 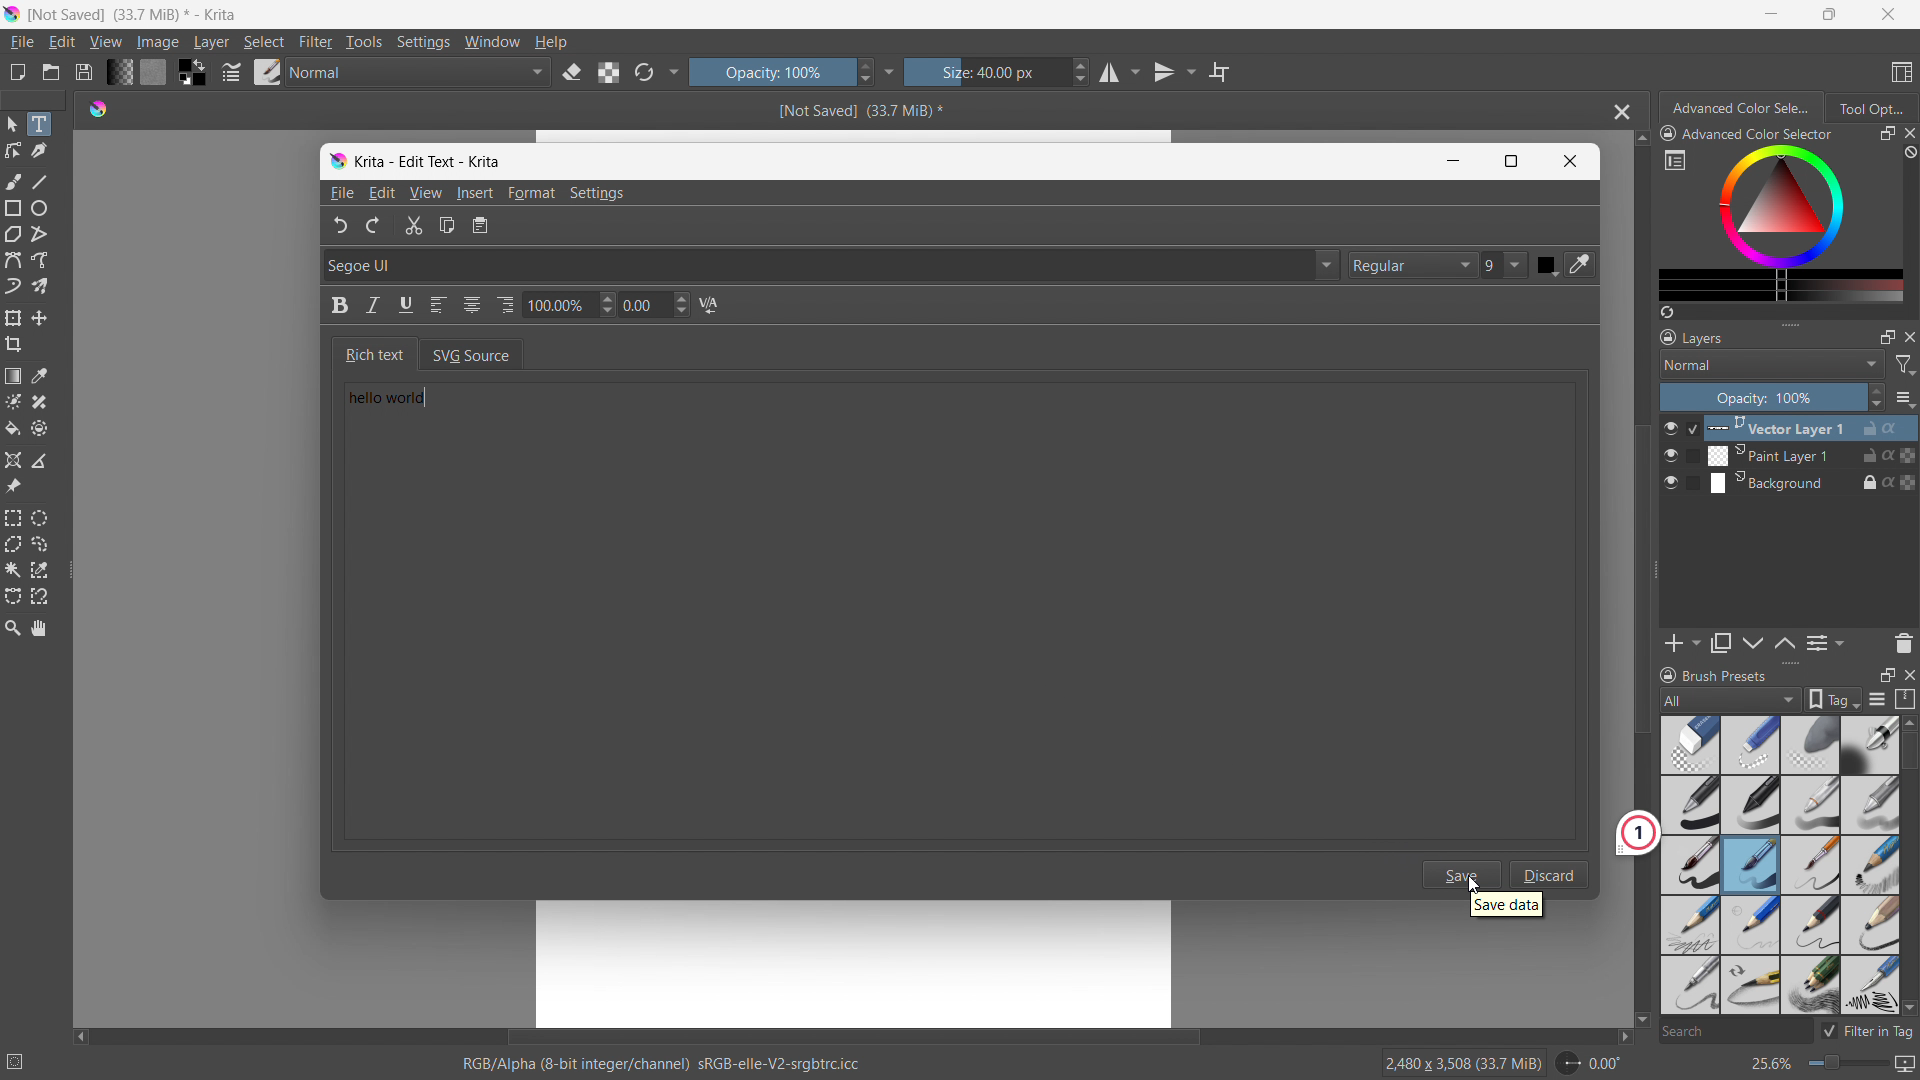 I want to click on zoom level, so click(x=1832, y=1065).